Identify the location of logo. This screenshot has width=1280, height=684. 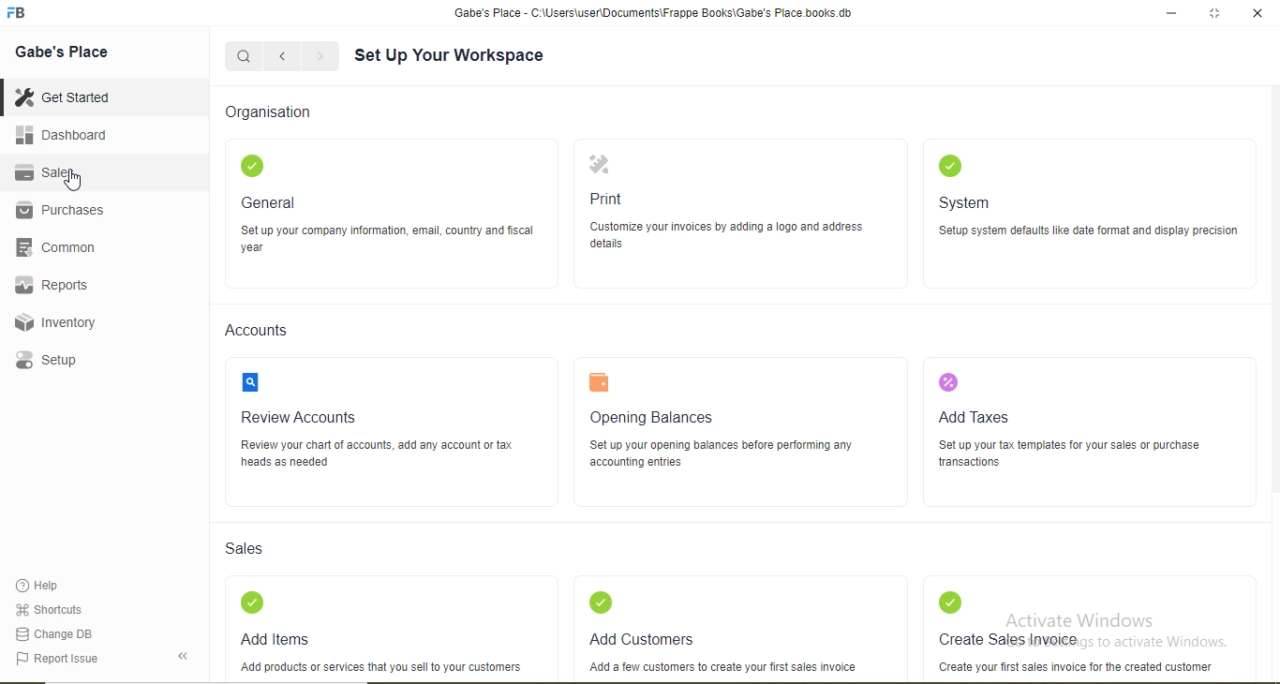
(608, 165).